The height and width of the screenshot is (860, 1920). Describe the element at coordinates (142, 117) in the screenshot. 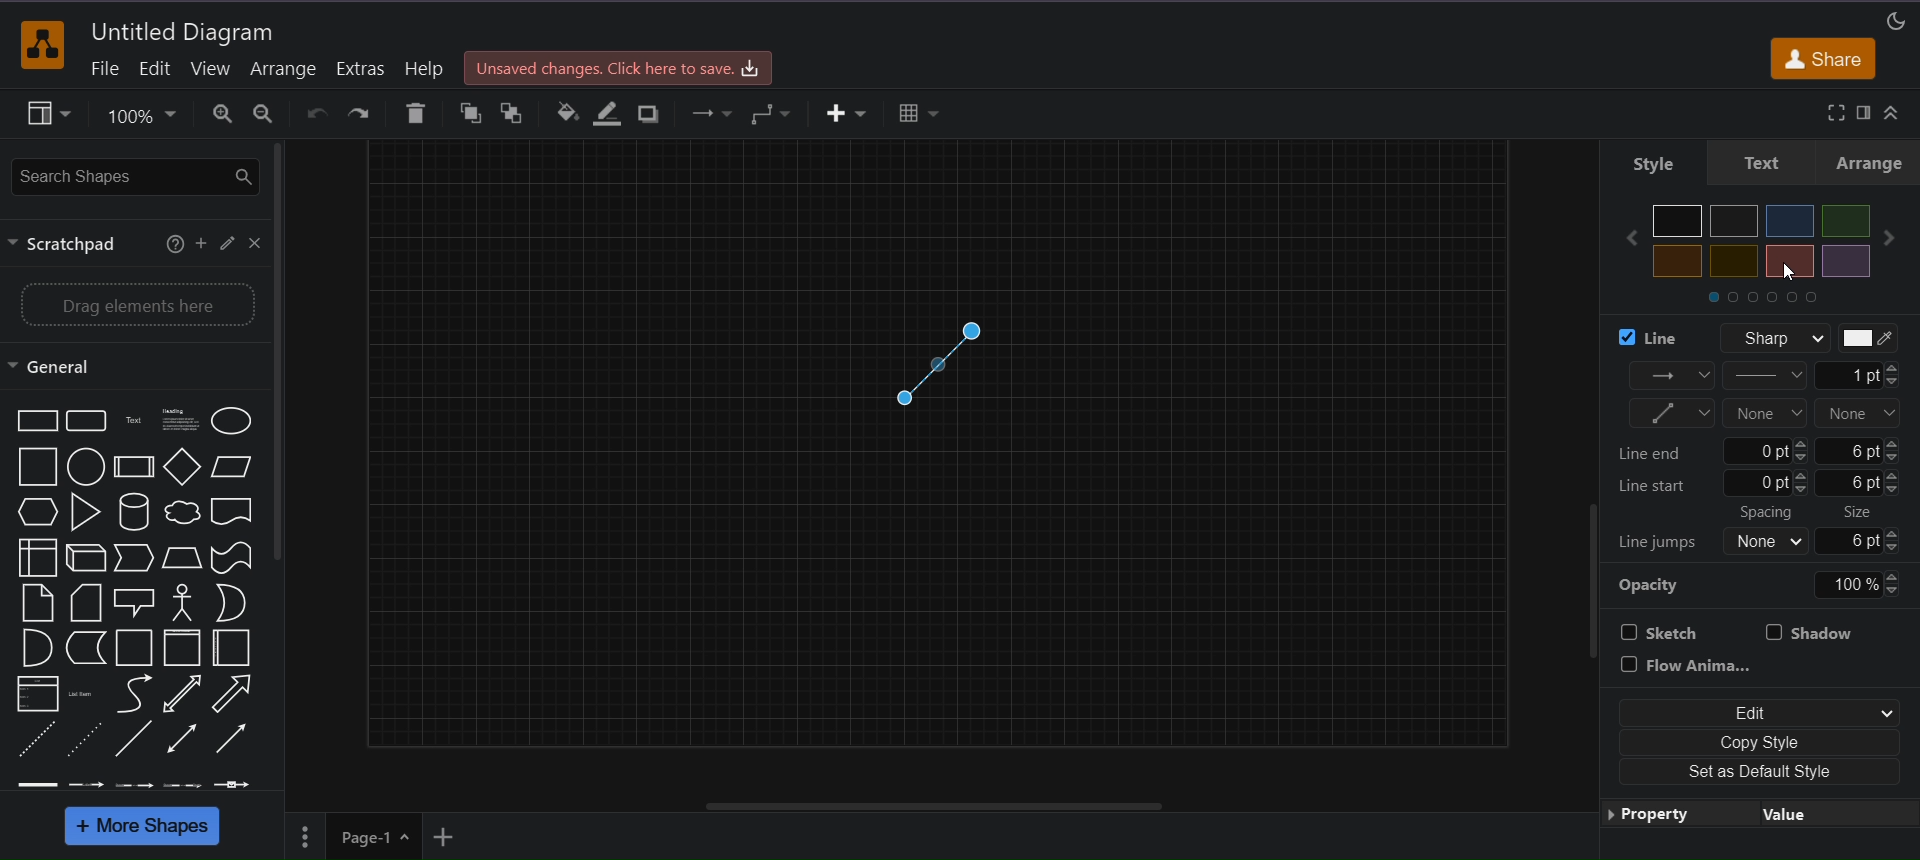

I see `zoom` at that location.